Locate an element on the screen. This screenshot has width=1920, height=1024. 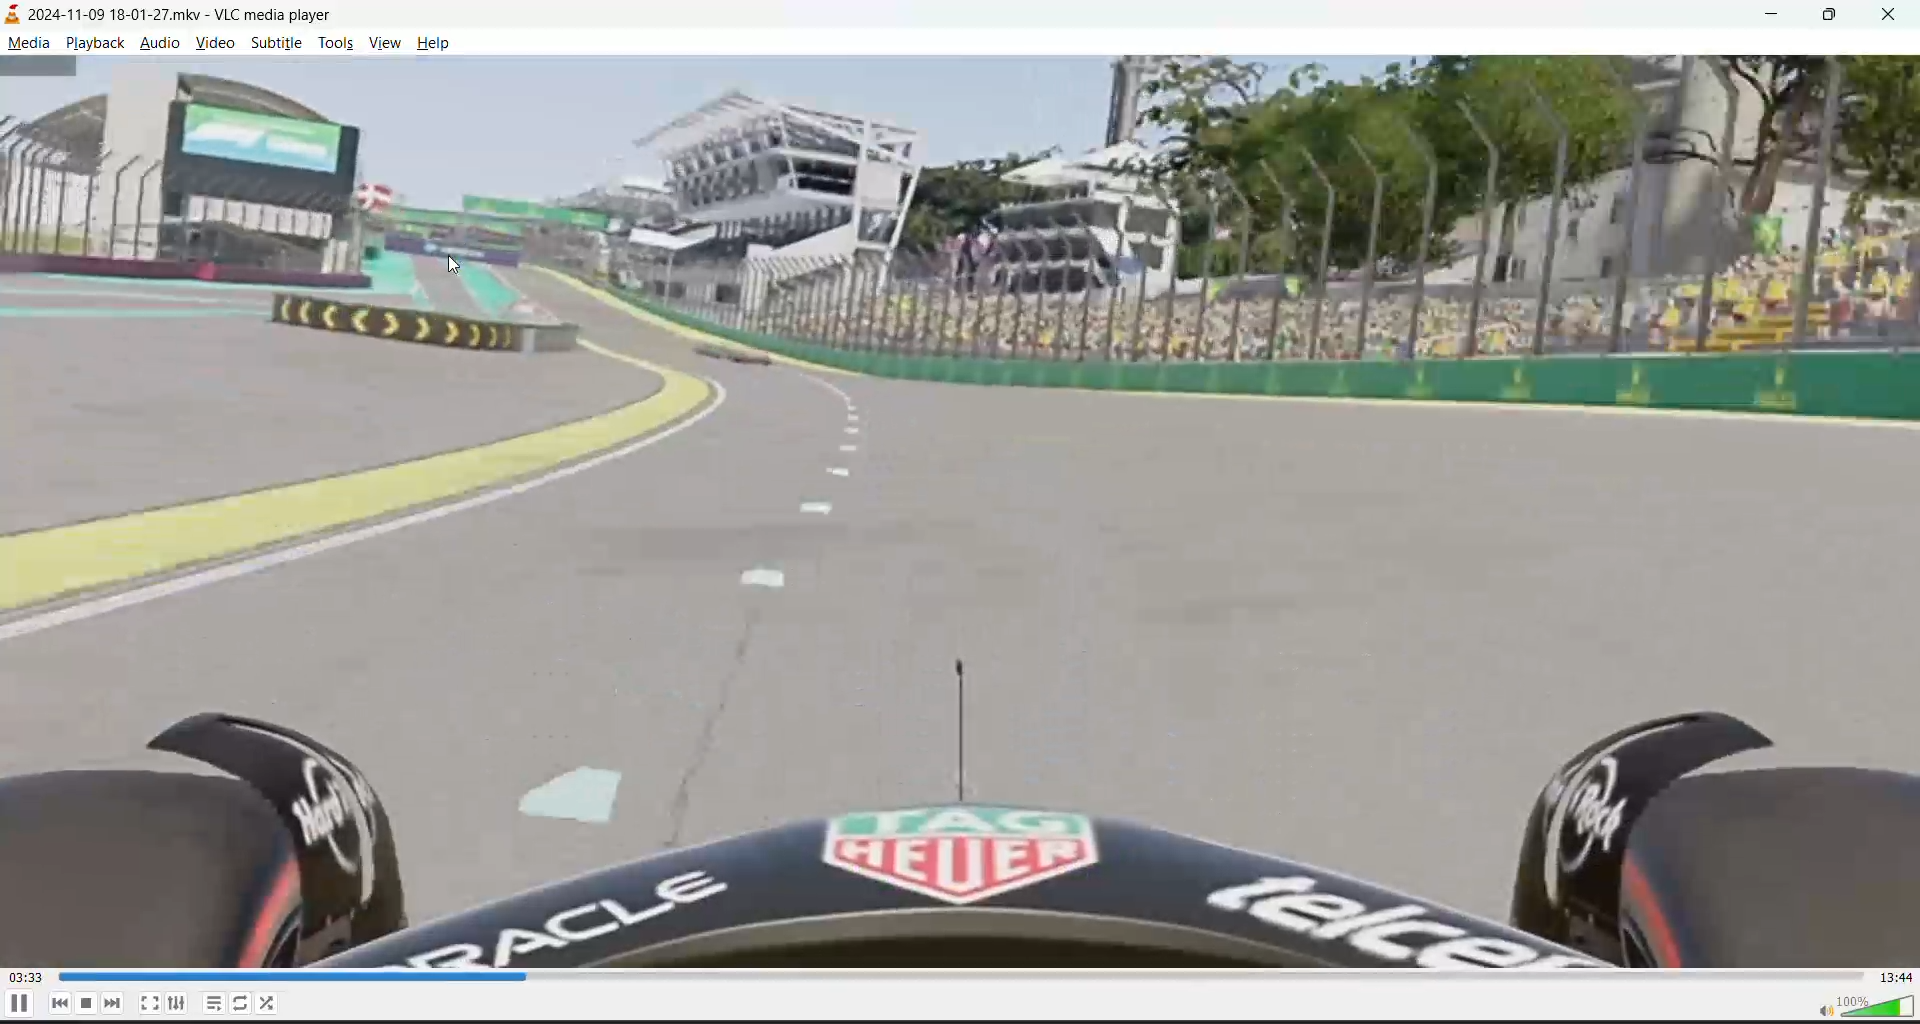
toggle fullscreen is located at coordinates (149, 1002).